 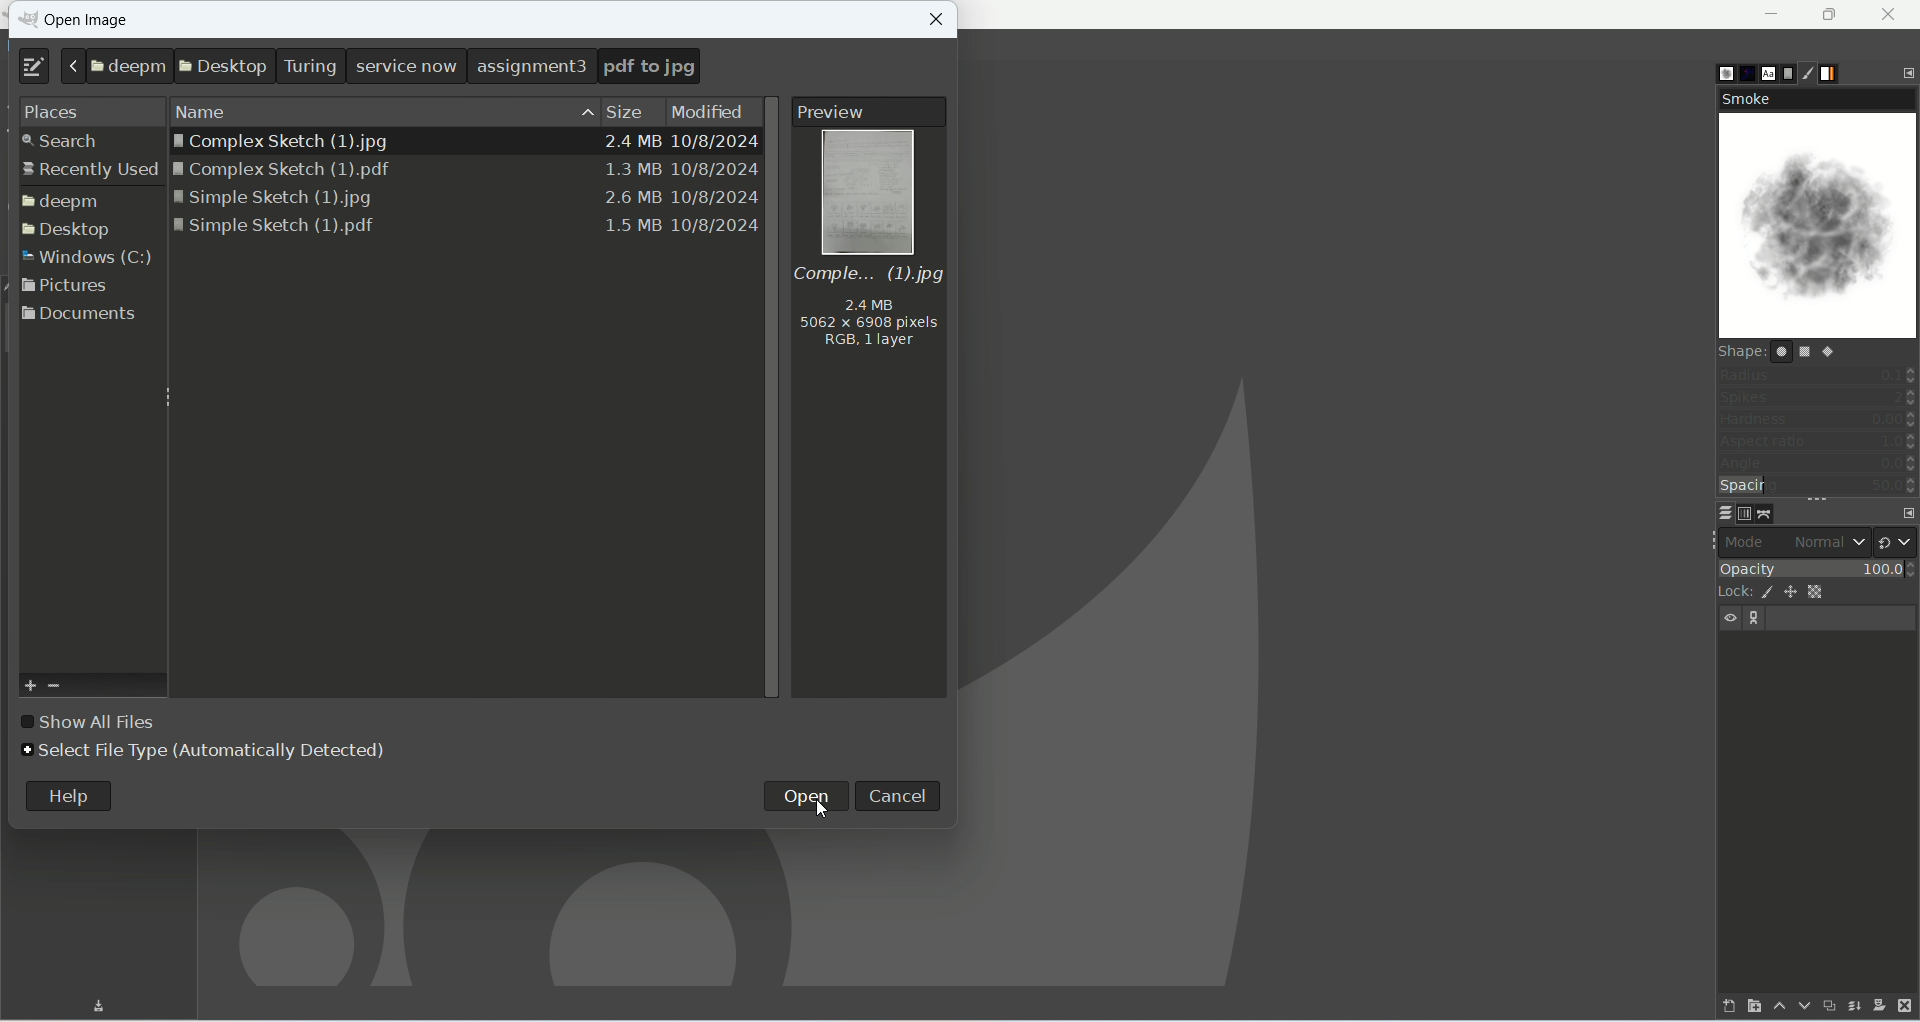 What do you see at coordinates (1769, 514) in the screenshot?
I see `paths` at bounding box center [1769, 514].